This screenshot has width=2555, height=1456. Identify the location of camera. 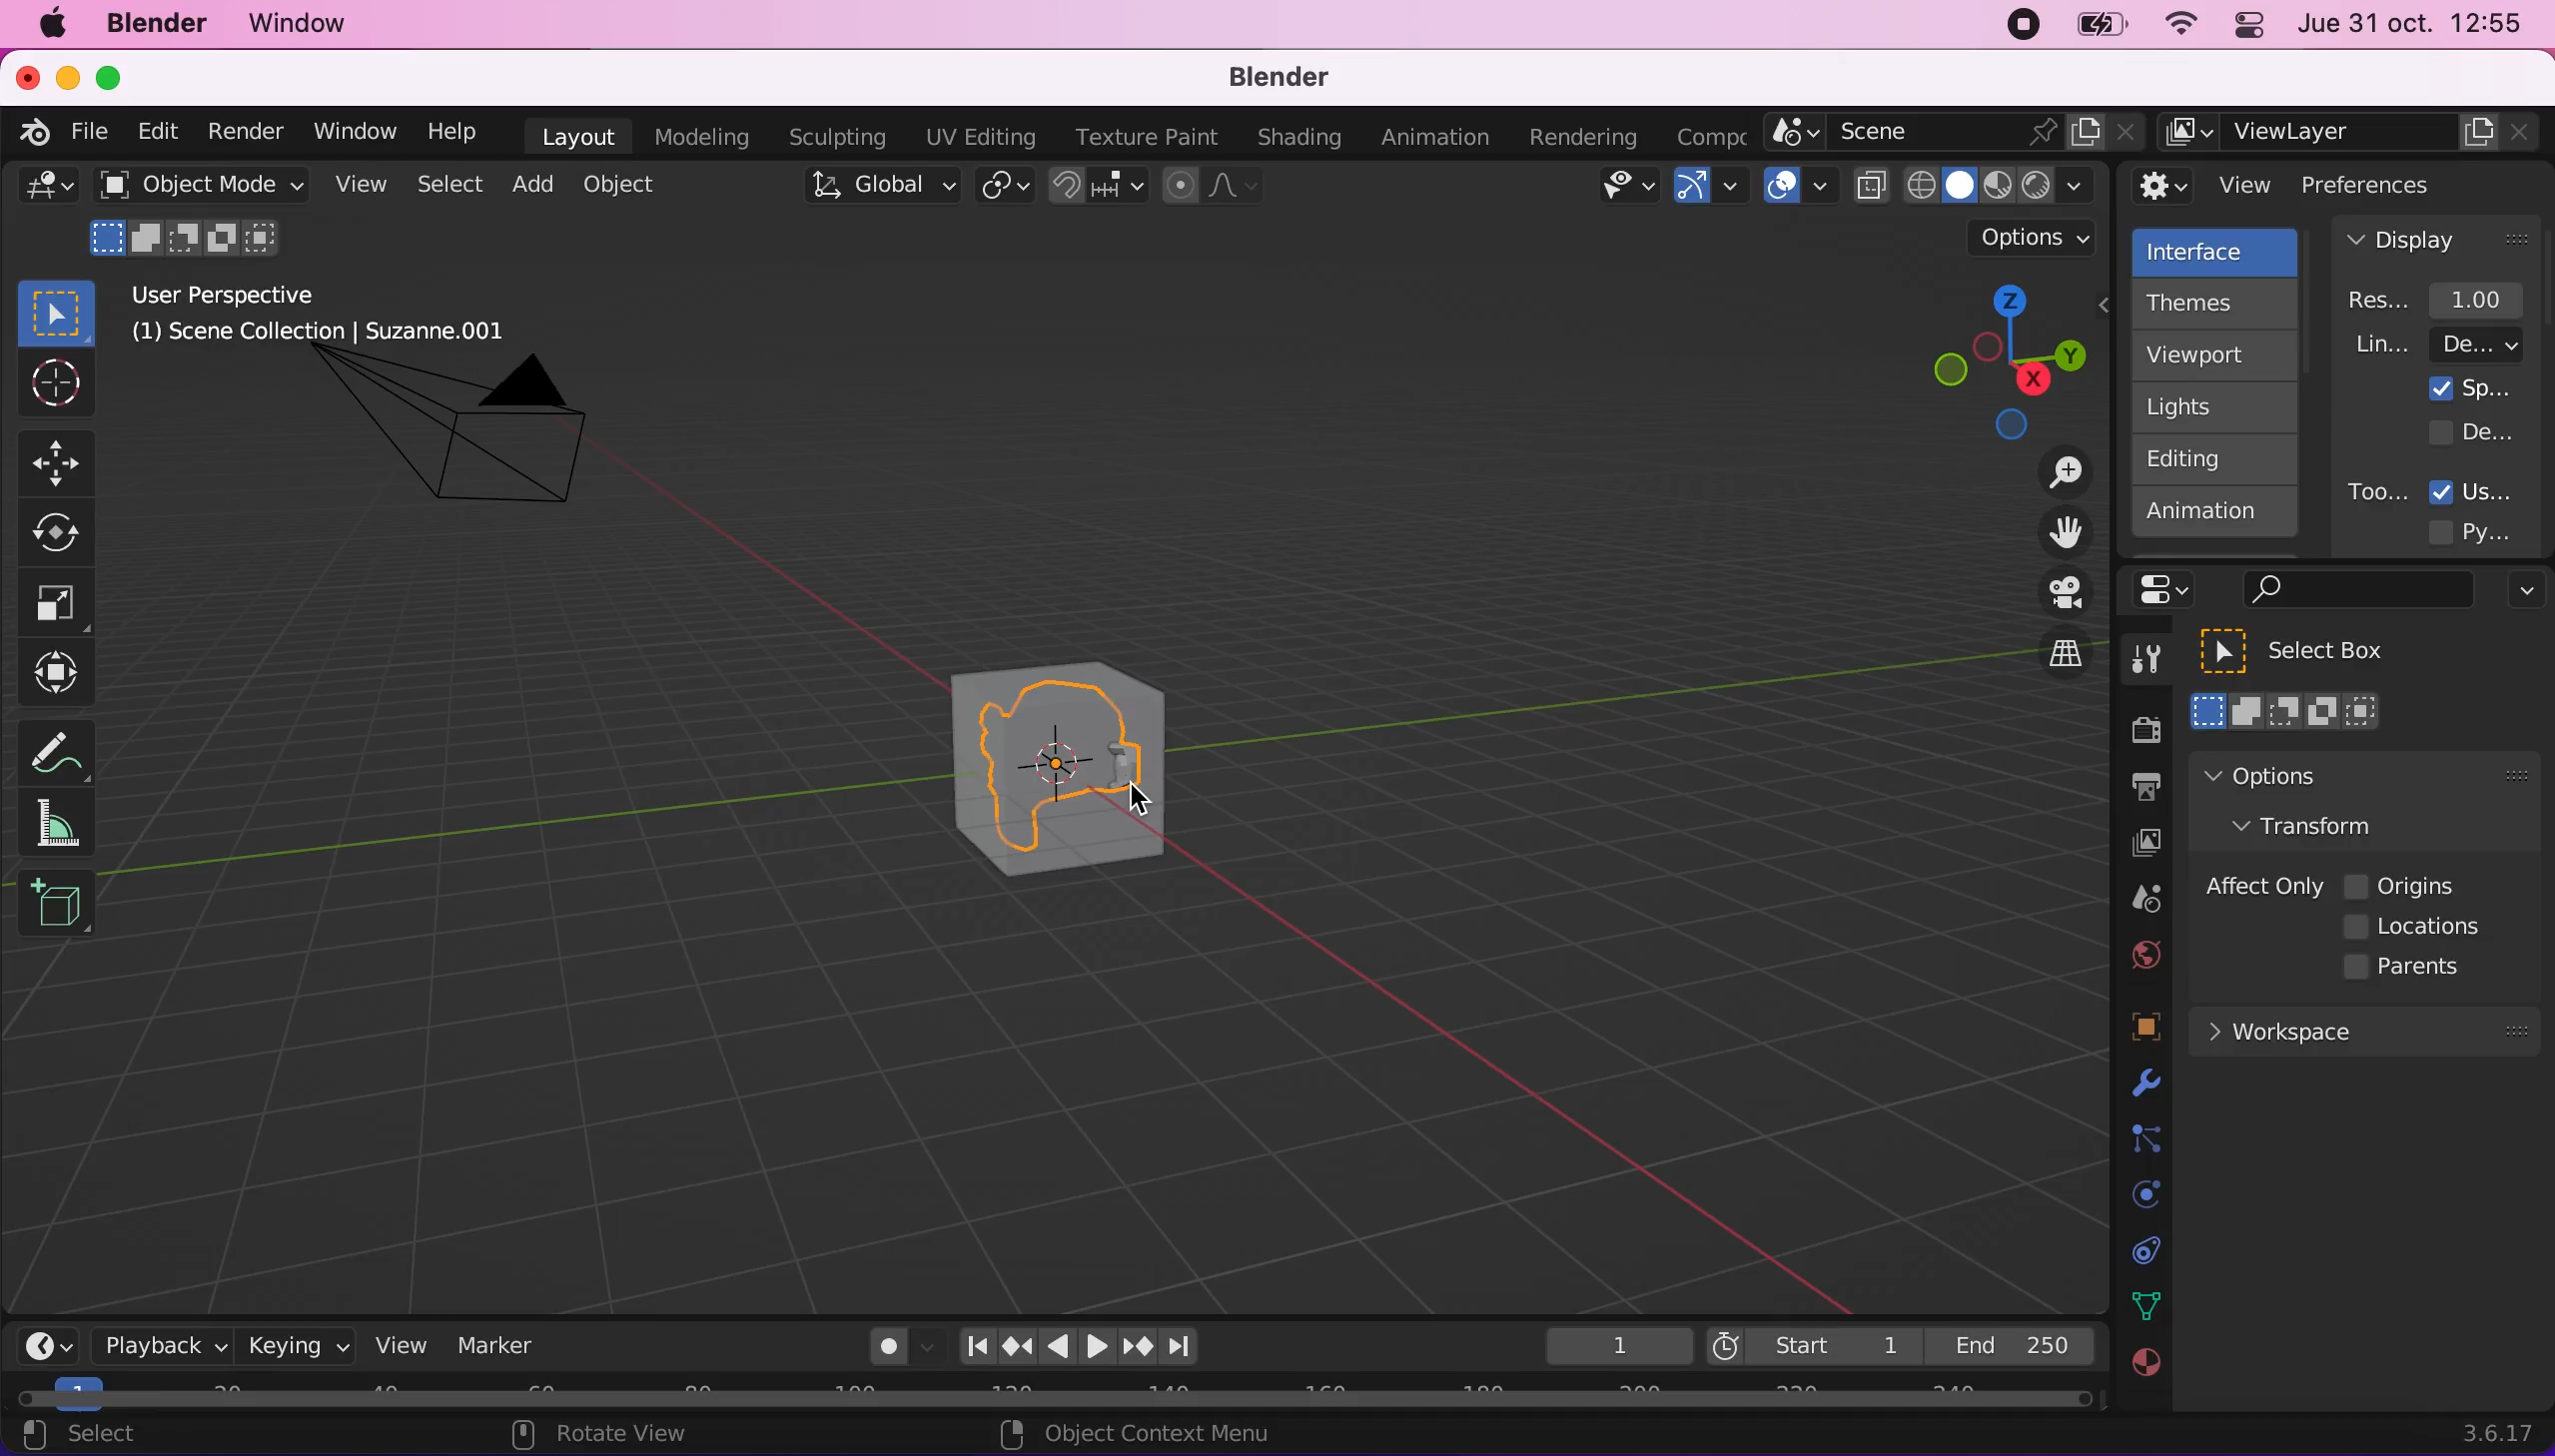
(477, 447).